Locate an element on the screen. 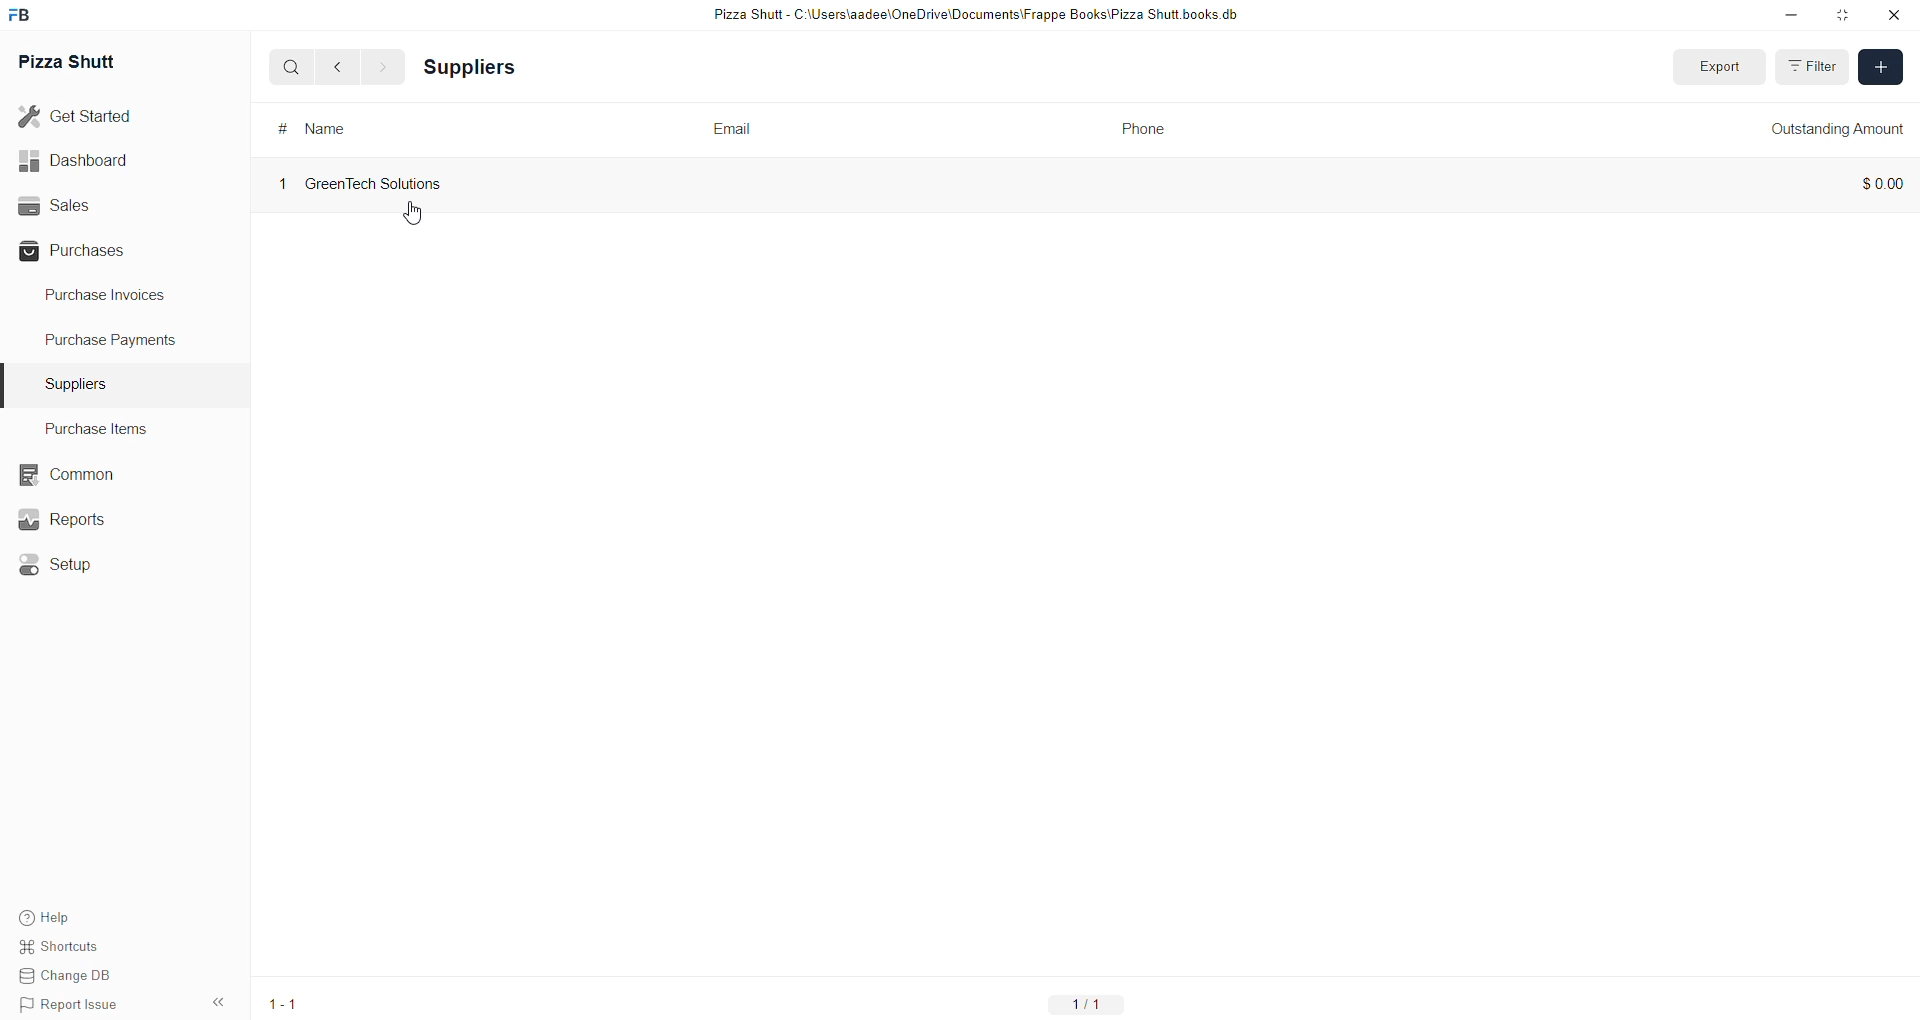 This screenshot has width=1920, height=1020. ‘Common is located at coordinates (65, 472).